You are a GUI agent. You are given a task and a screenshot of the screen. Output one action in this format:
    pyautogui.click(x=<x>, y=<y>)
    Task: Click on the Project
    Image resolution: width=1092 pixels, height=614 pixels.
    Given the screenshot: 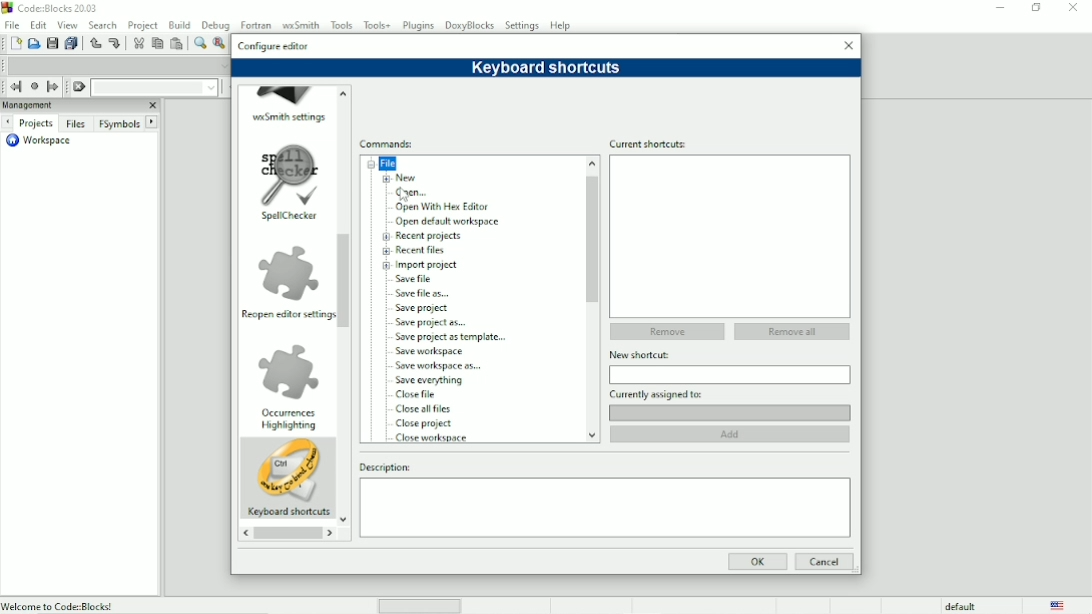 What is the action you would take?
    pyautogui.click(x=142, y=24)
    